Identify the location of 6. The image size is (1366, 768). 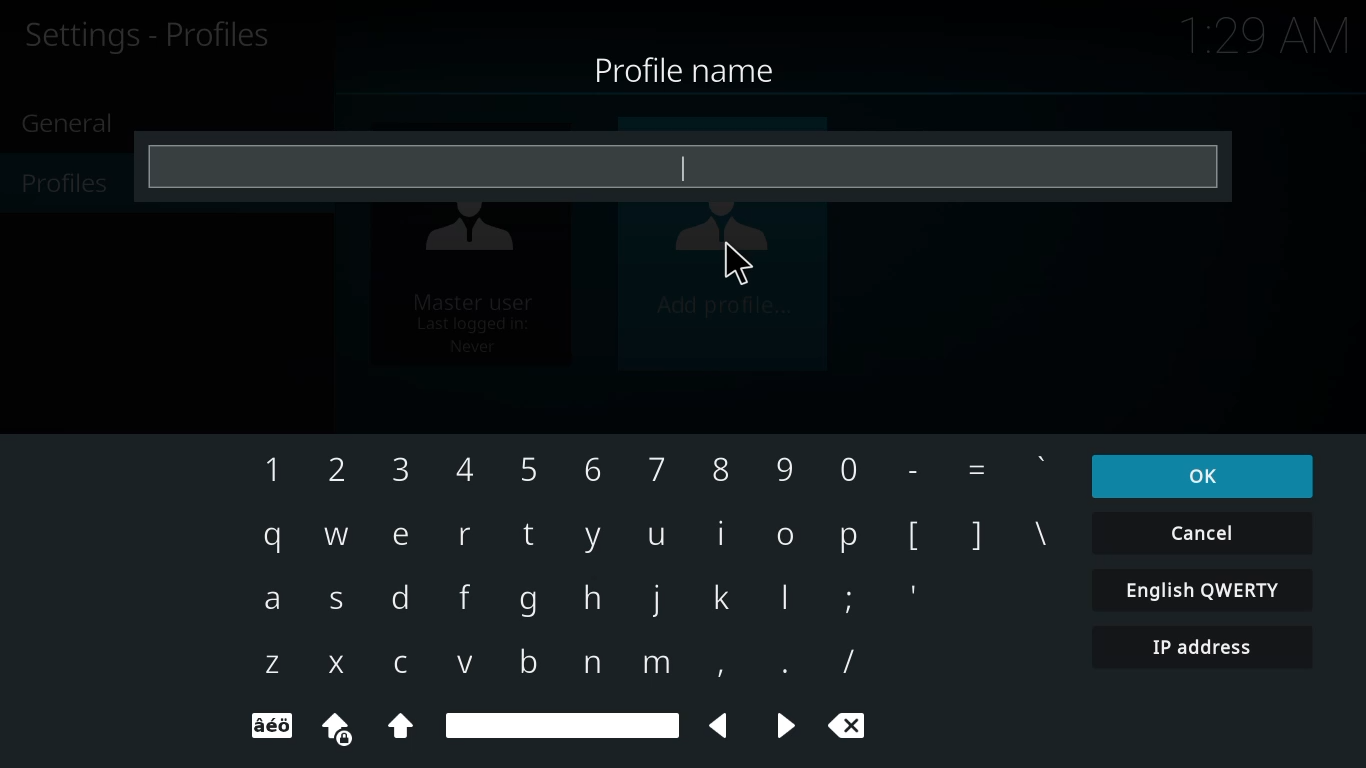
(600, 470).